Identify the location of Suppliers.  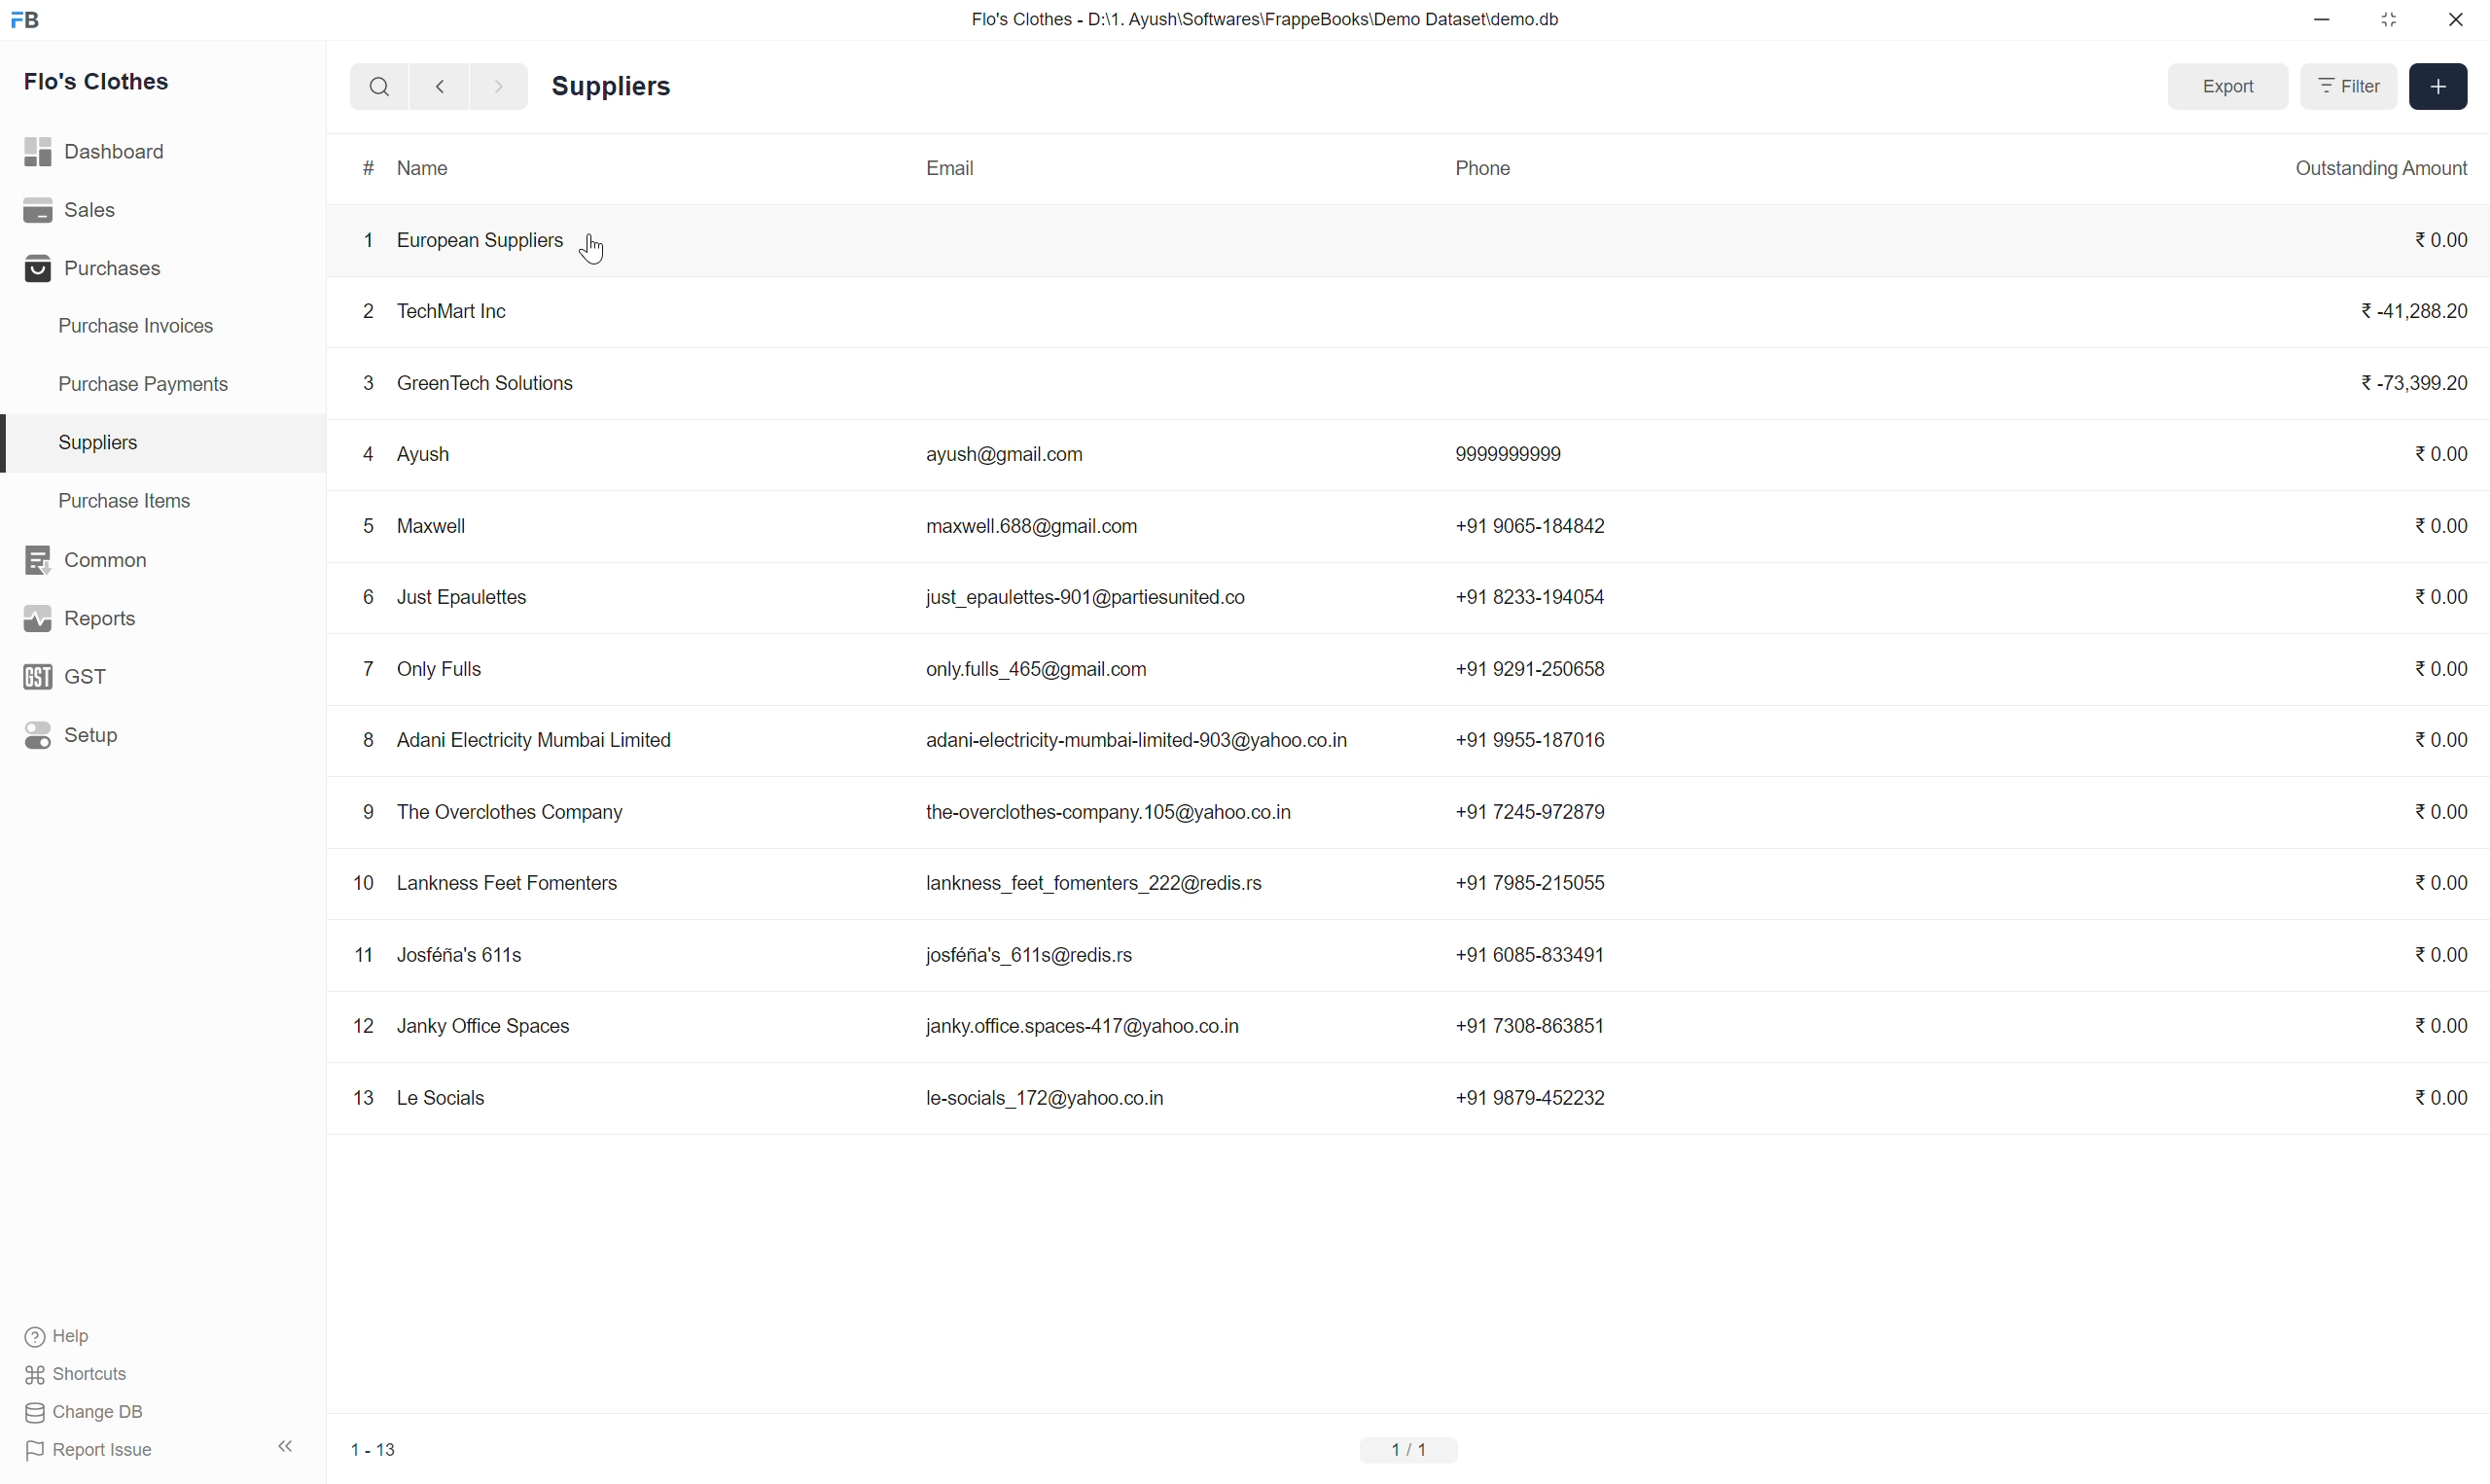
(618, 85).